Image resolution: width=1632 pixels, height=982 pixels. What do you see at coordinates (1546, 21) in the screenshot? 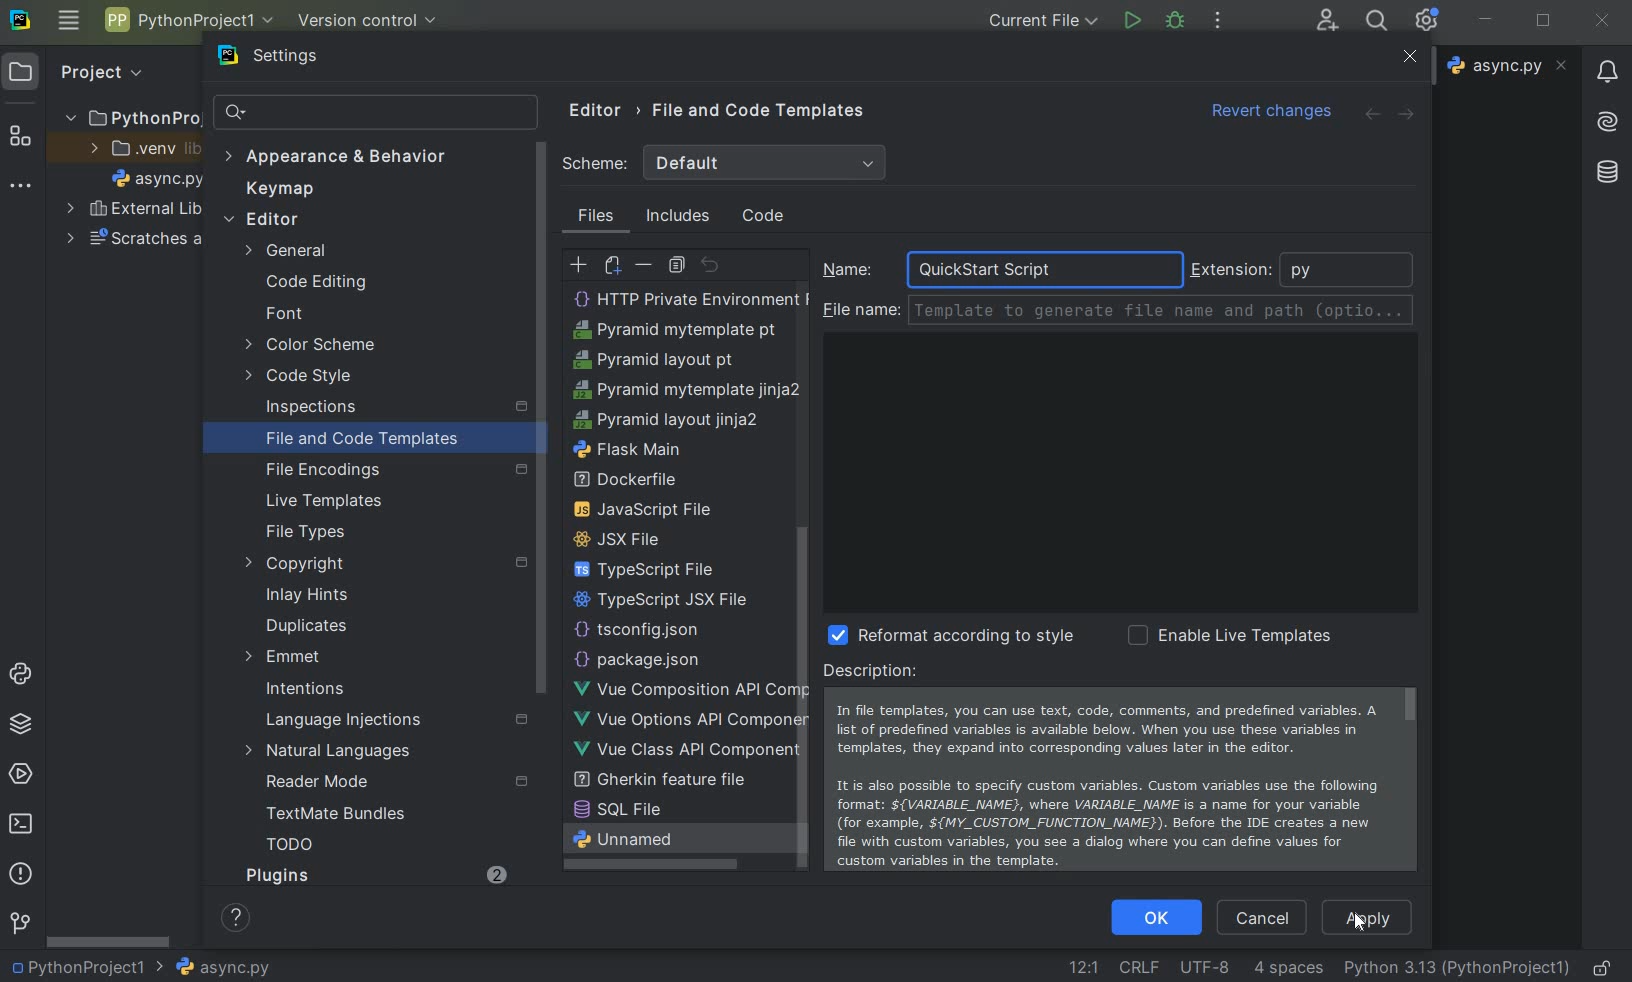
I see `restore down` at bounding box center [1546, 21].